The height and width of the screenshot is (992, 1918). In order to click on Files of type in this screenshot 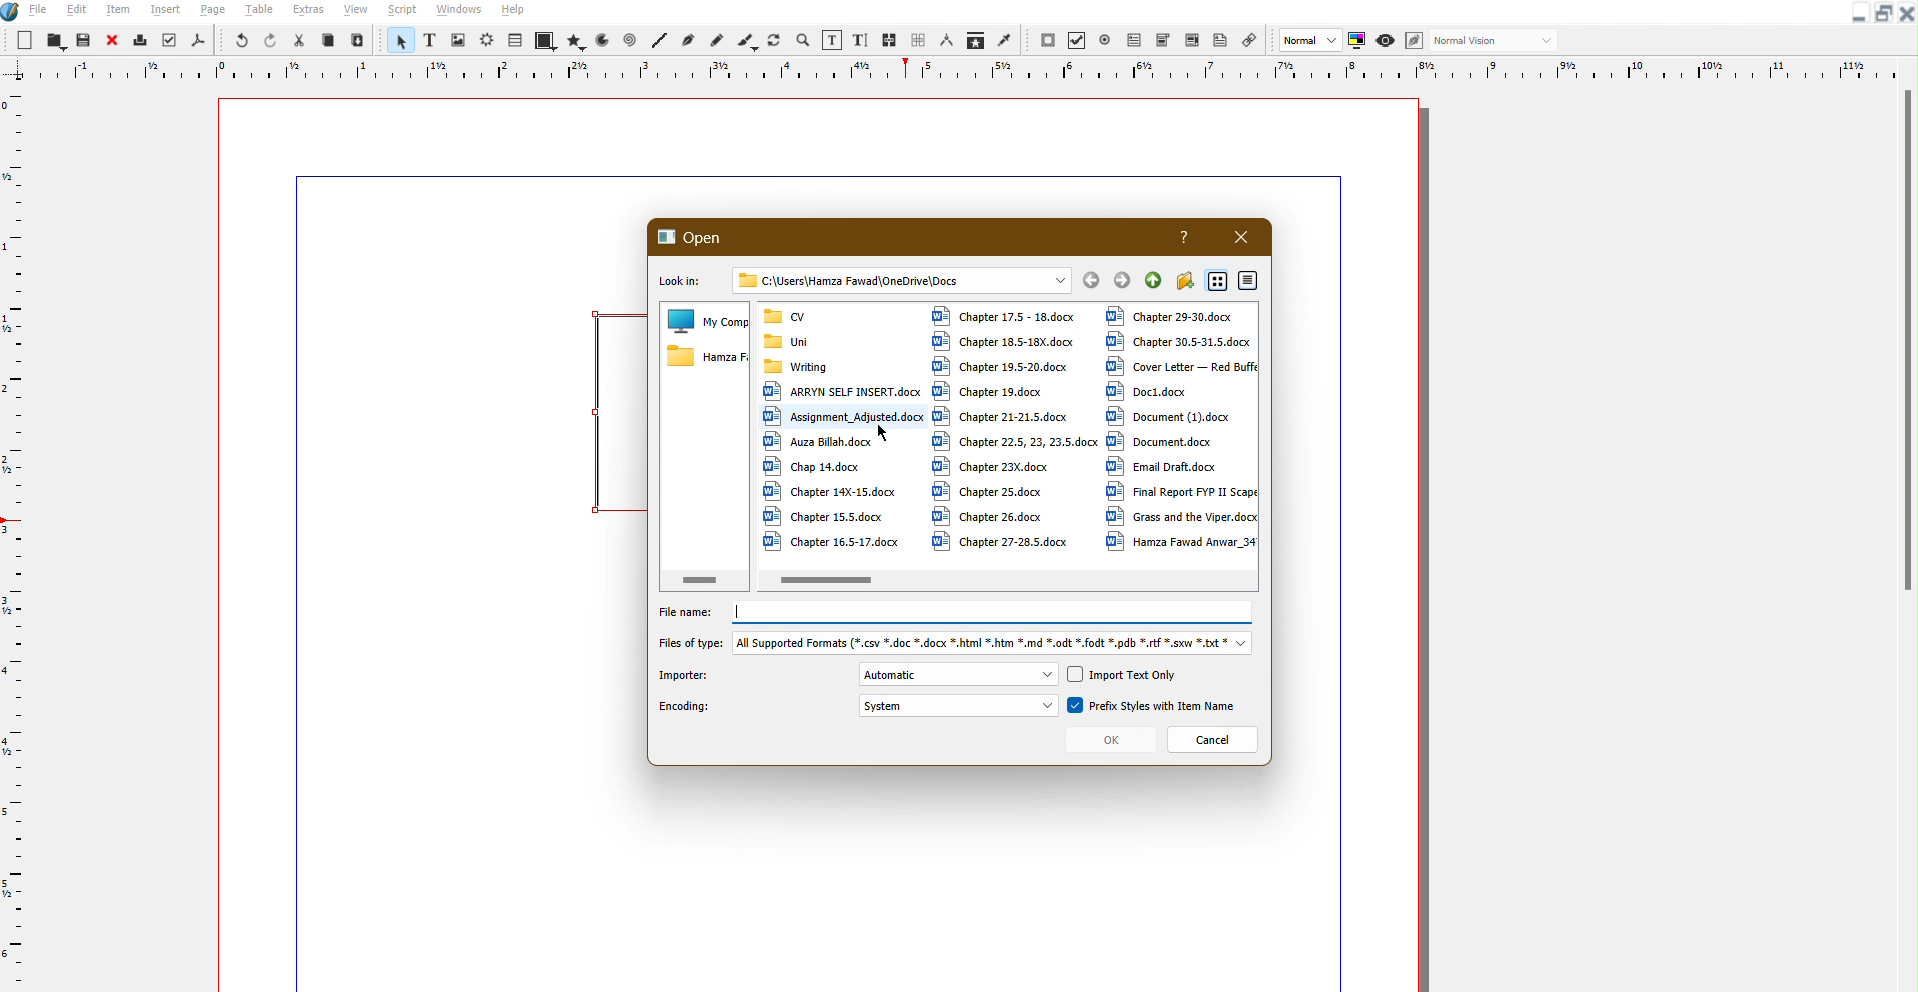, I will do `click(957, 644)`.